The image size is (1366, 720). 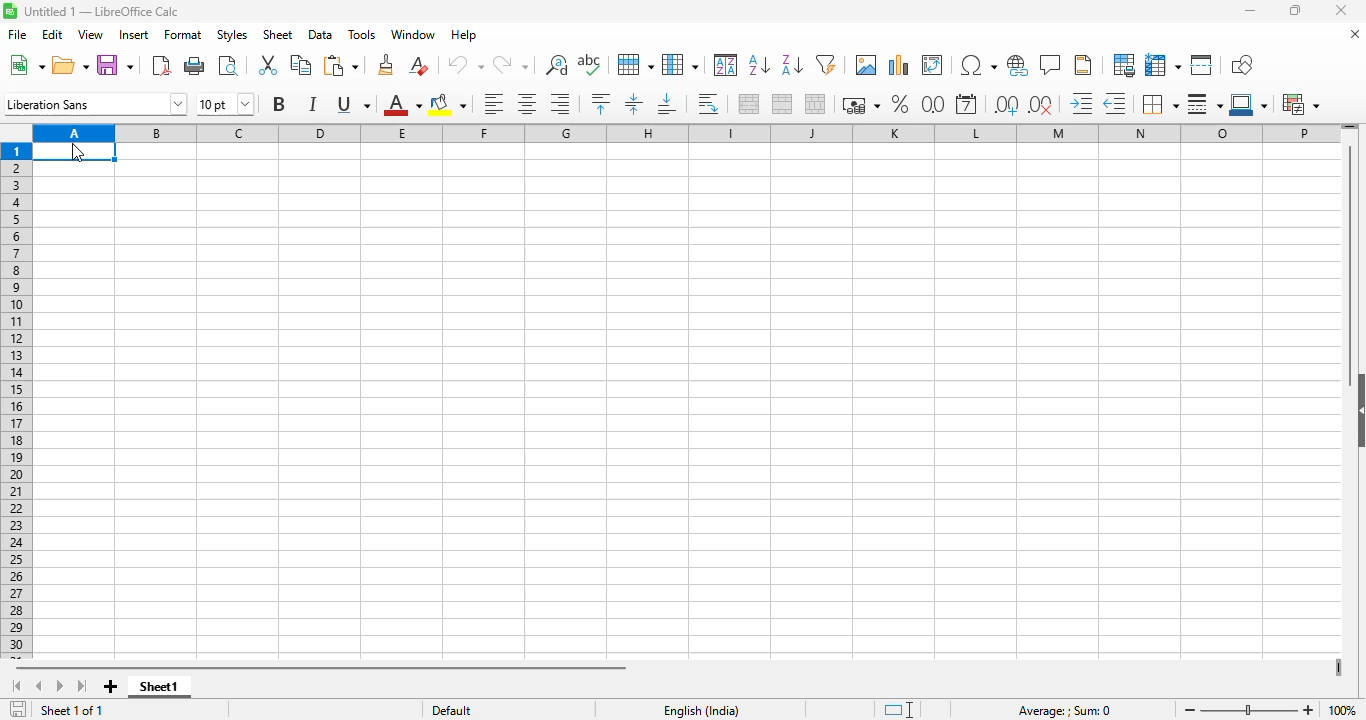 I want to click on underline, so click(x=353, y=104).